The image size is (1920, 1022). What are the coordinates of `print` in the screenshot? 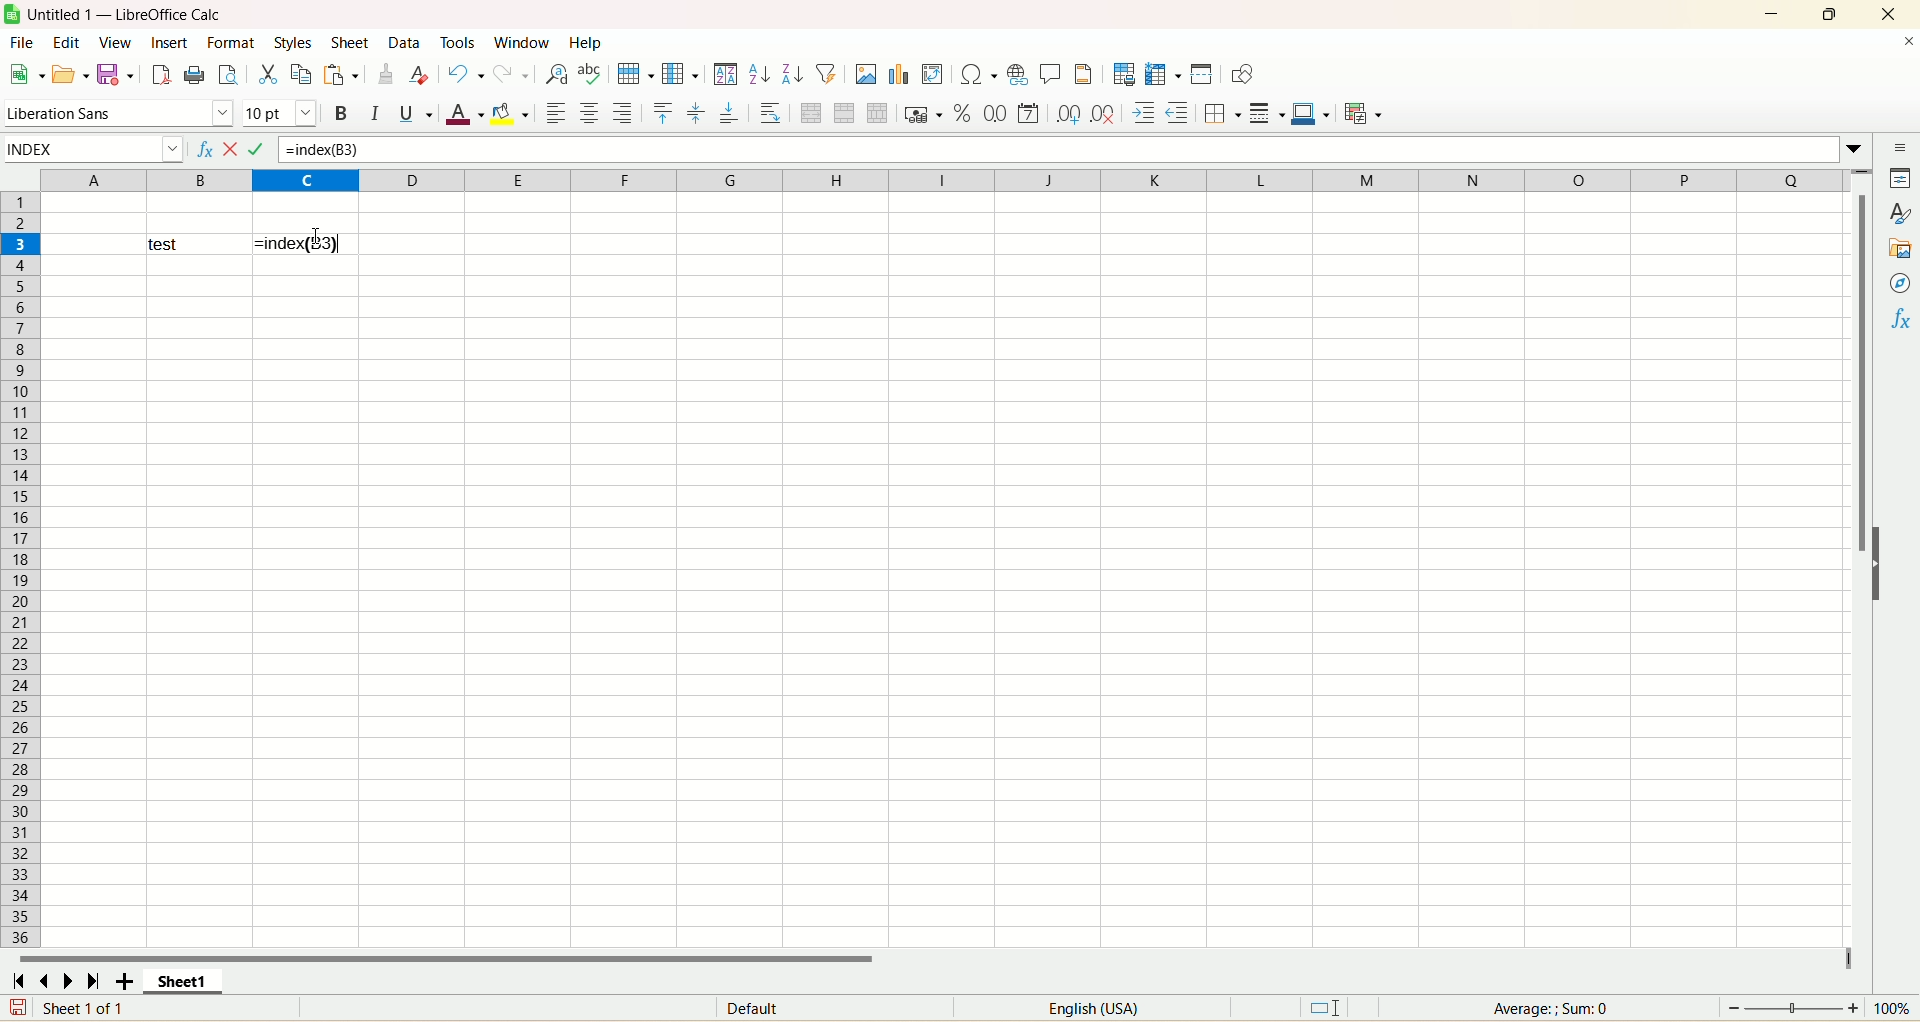 It's located at (194, 74).